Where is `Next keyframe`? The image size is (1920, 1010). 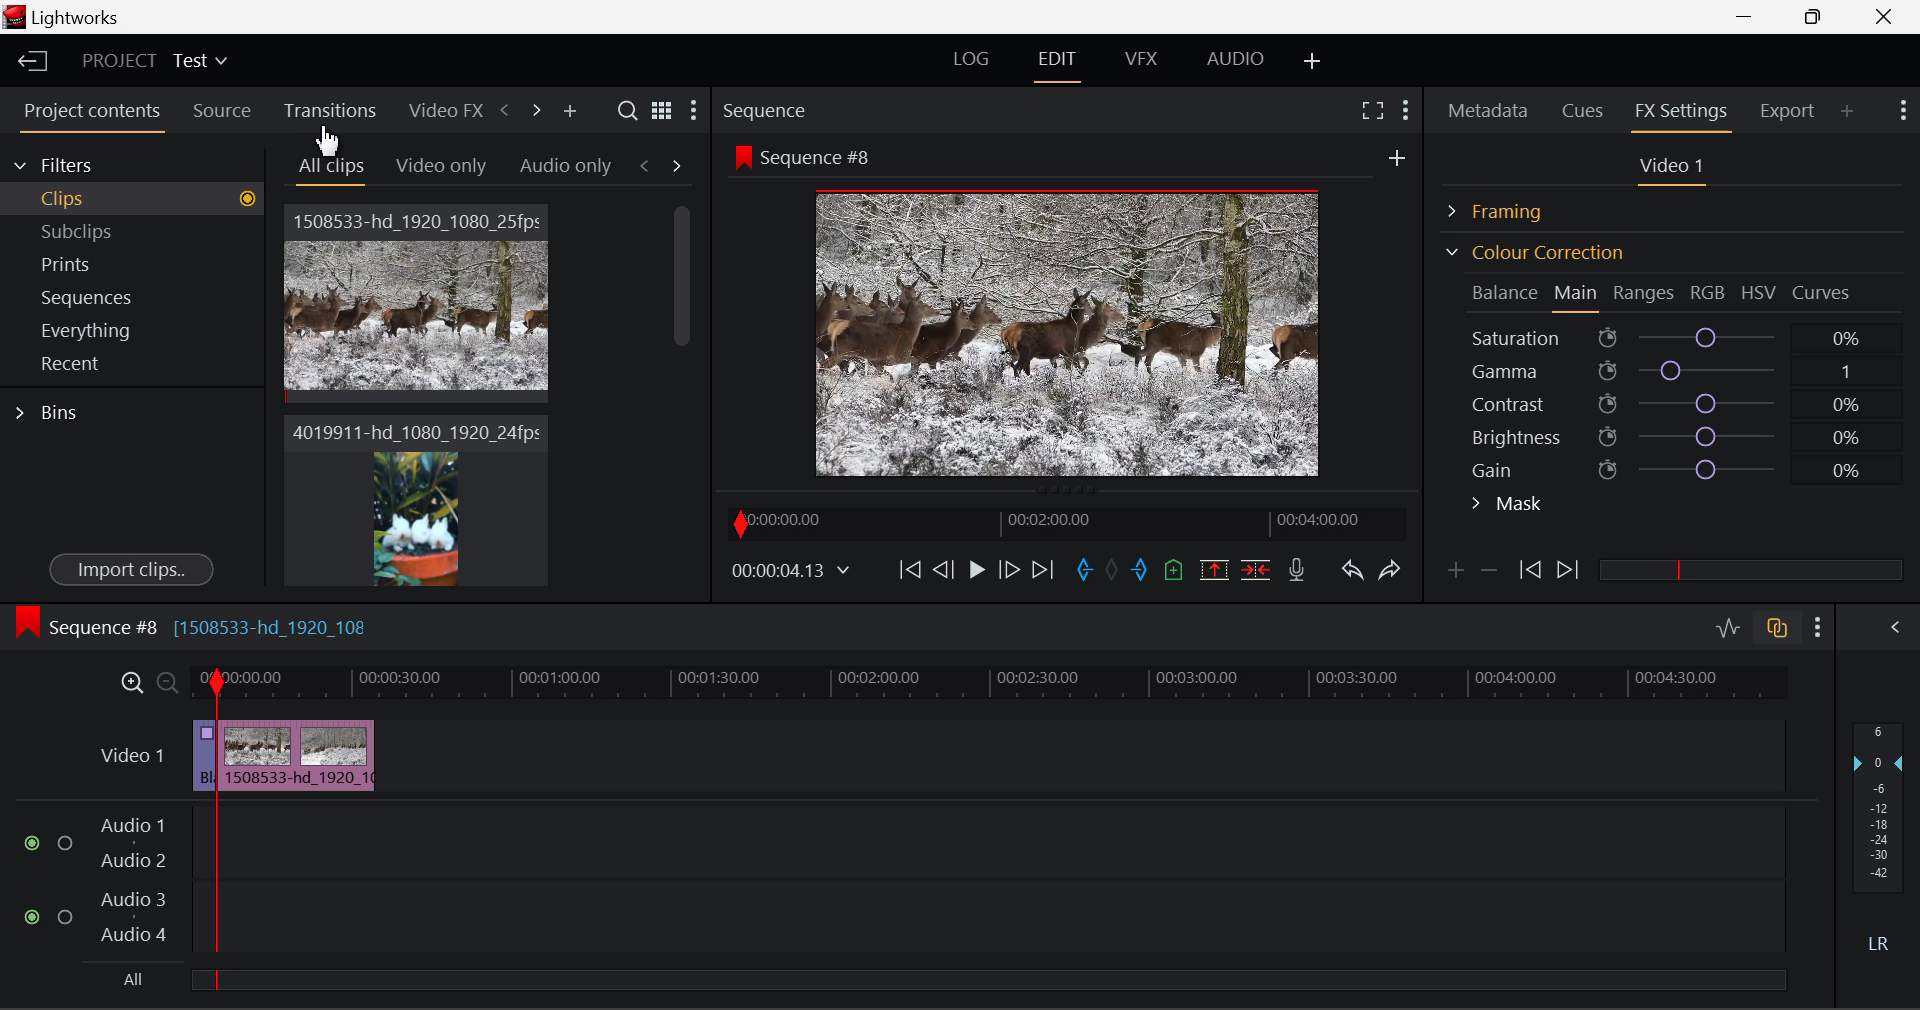 Next keyframe is located at coordinates (1570, 571).